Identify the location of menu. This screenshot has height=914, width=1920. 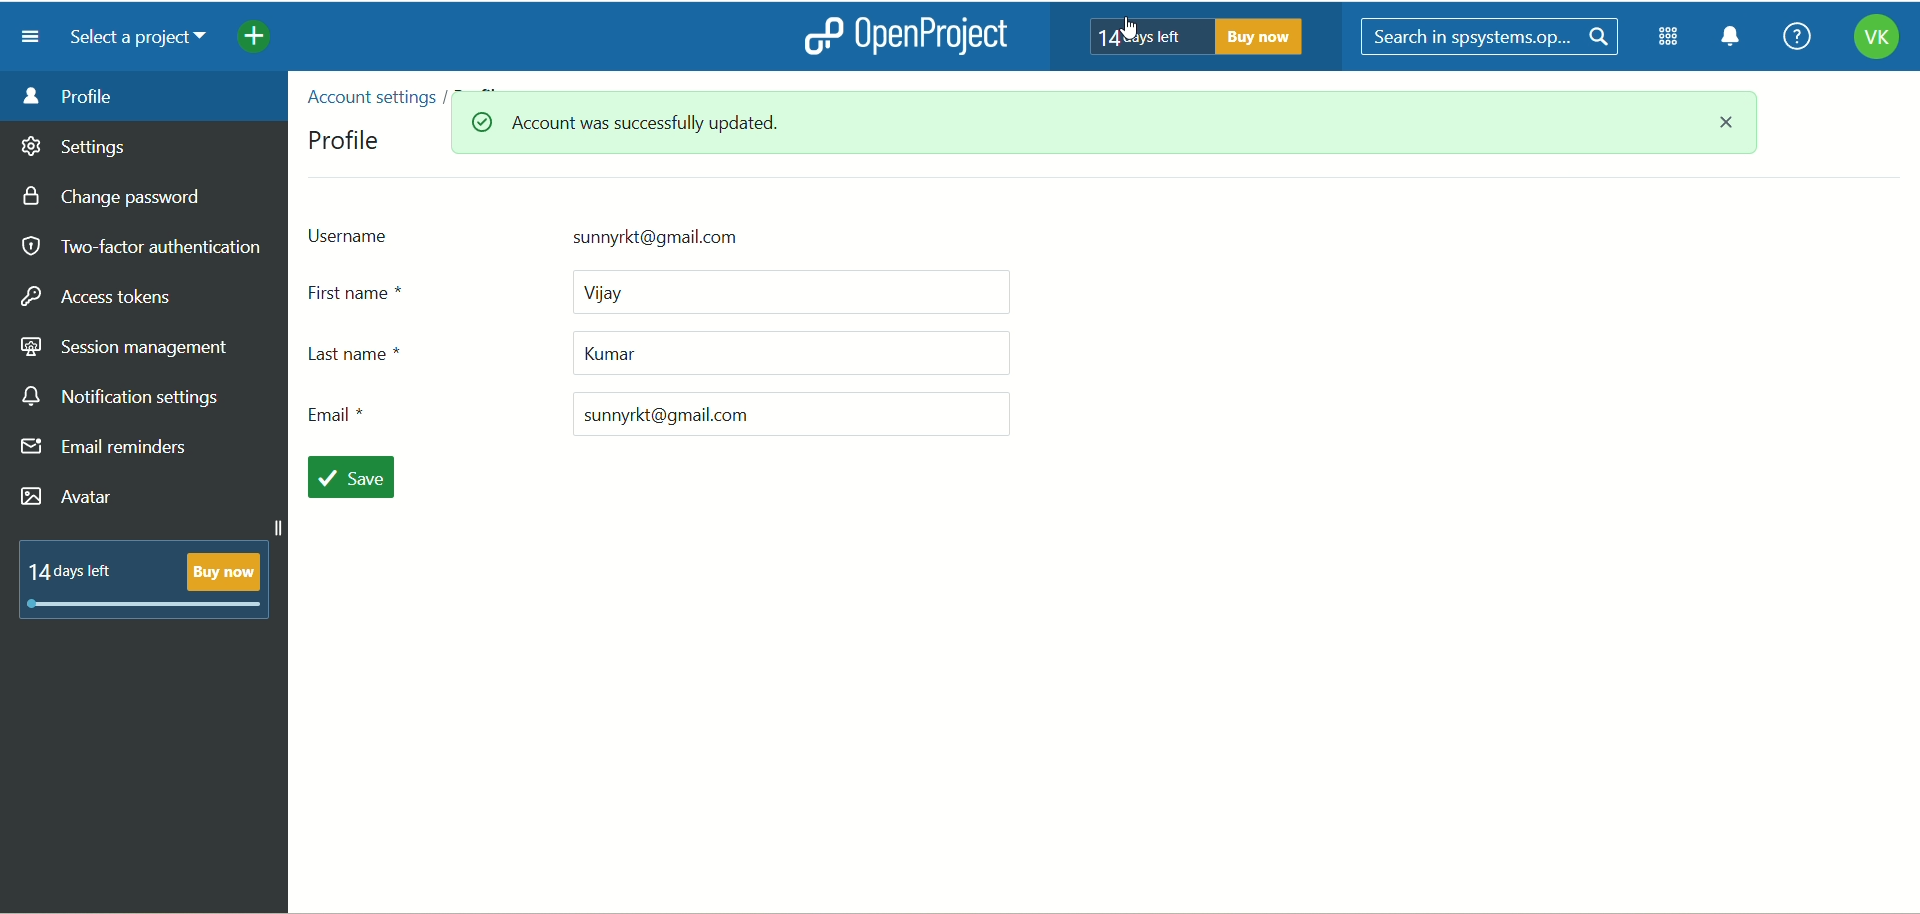
(31, 37).